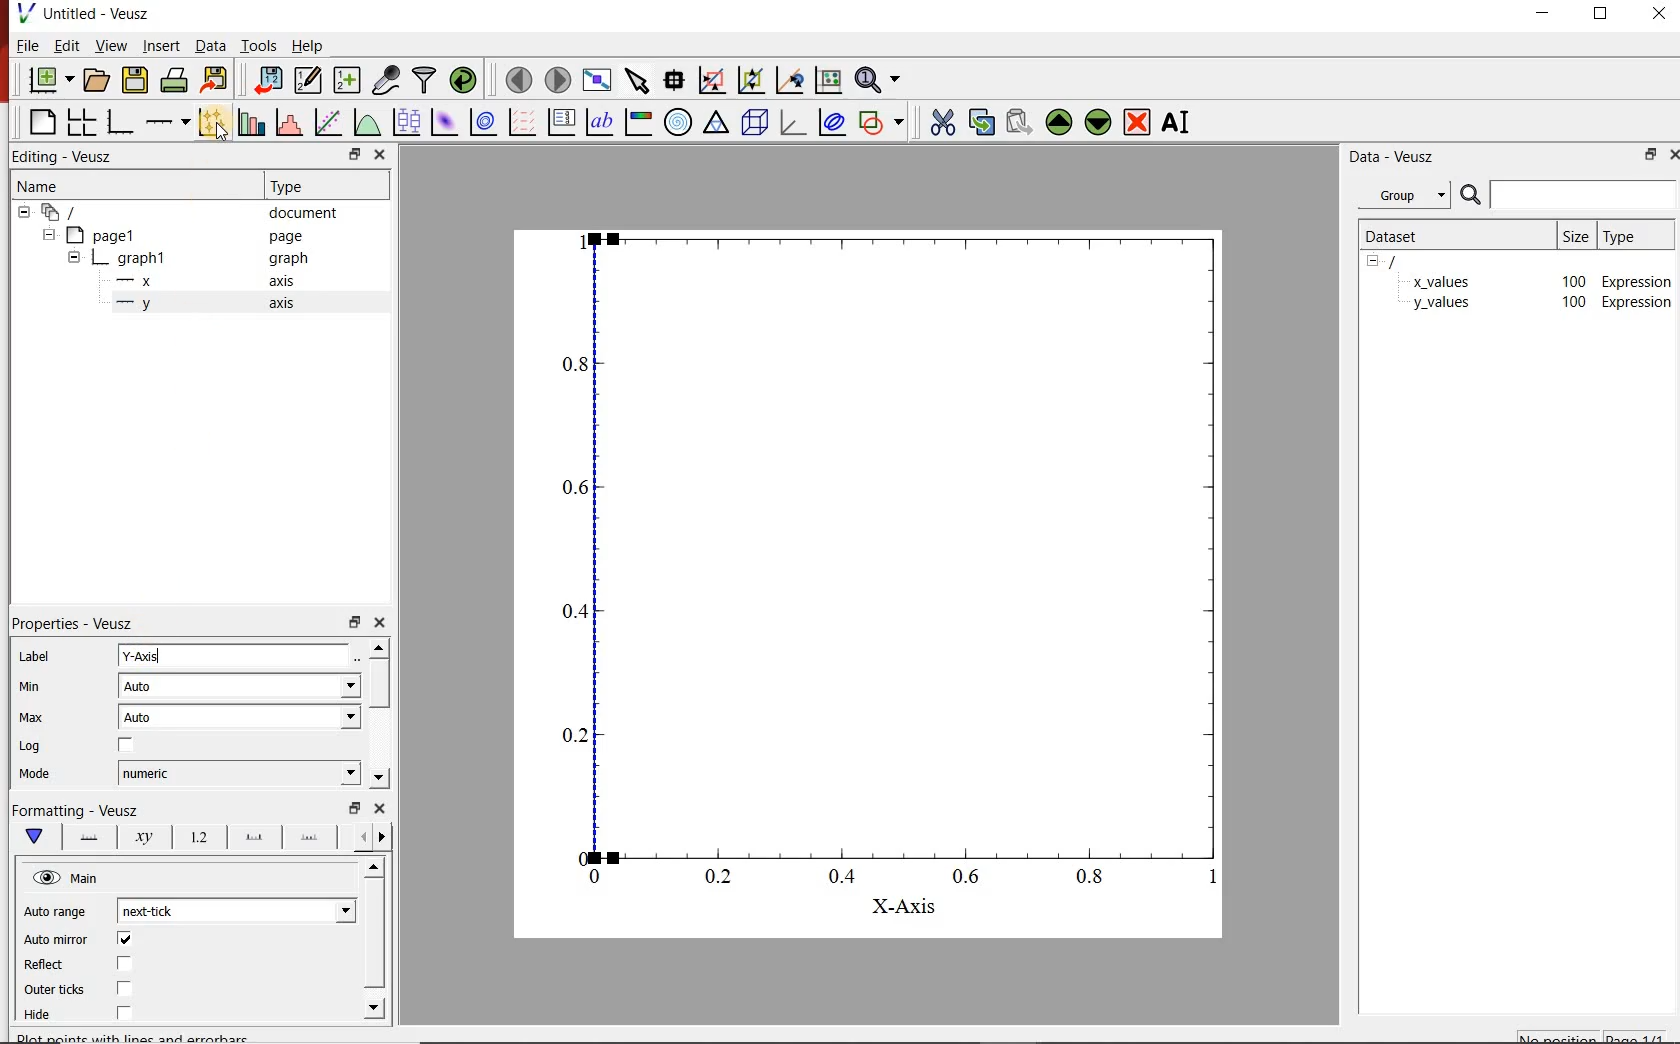  I want to click on auto, so click(241, 716).